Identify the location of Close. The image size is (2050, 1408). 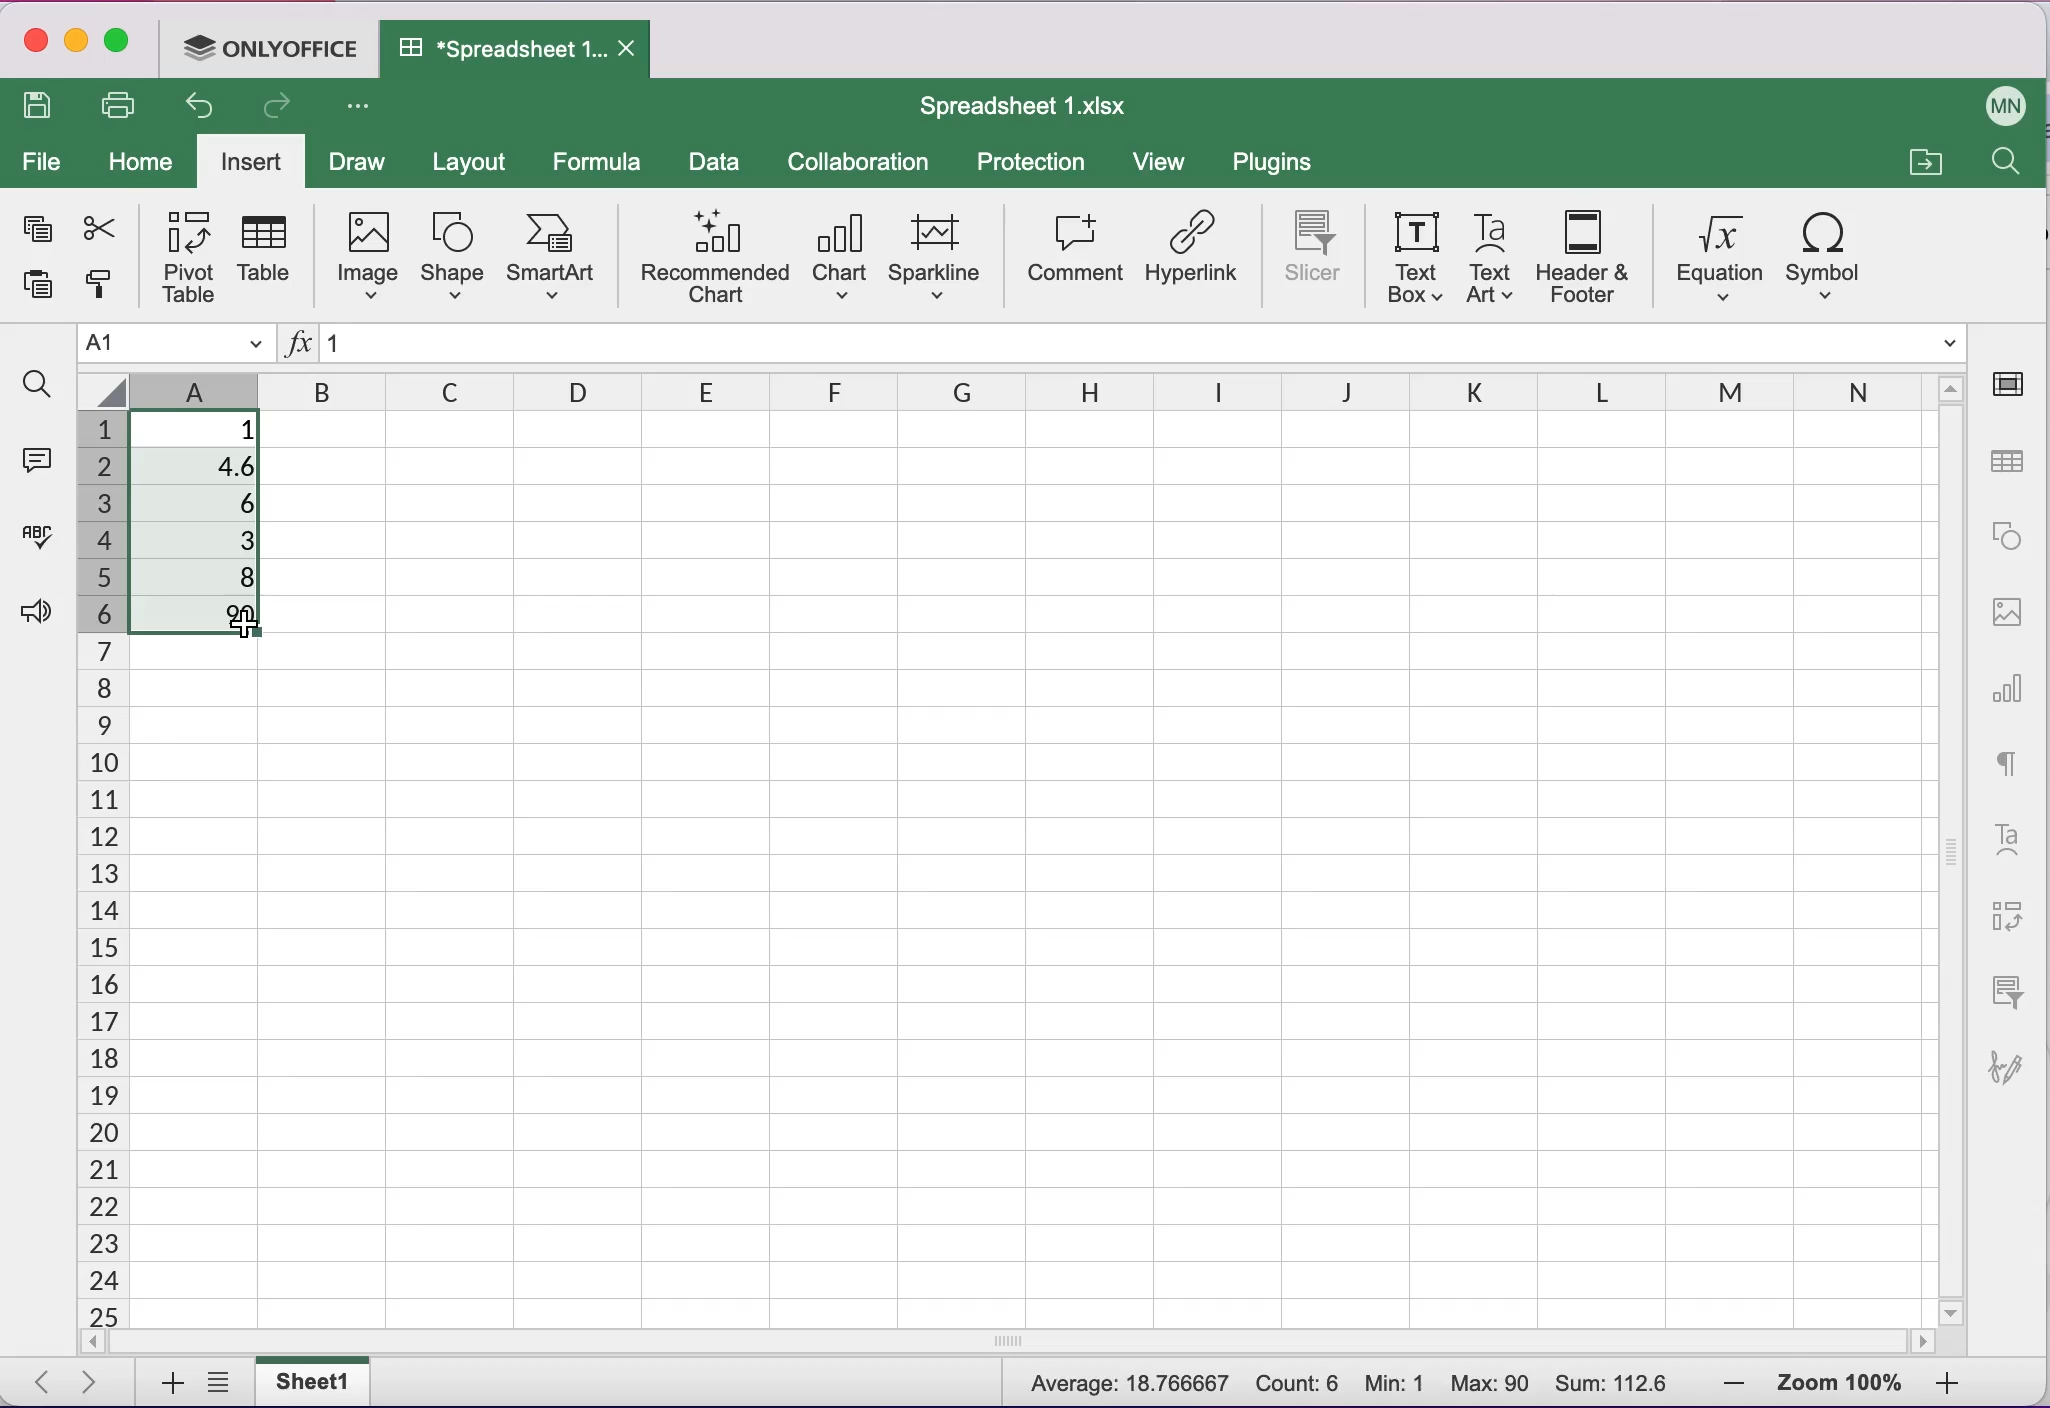
(634, 48).